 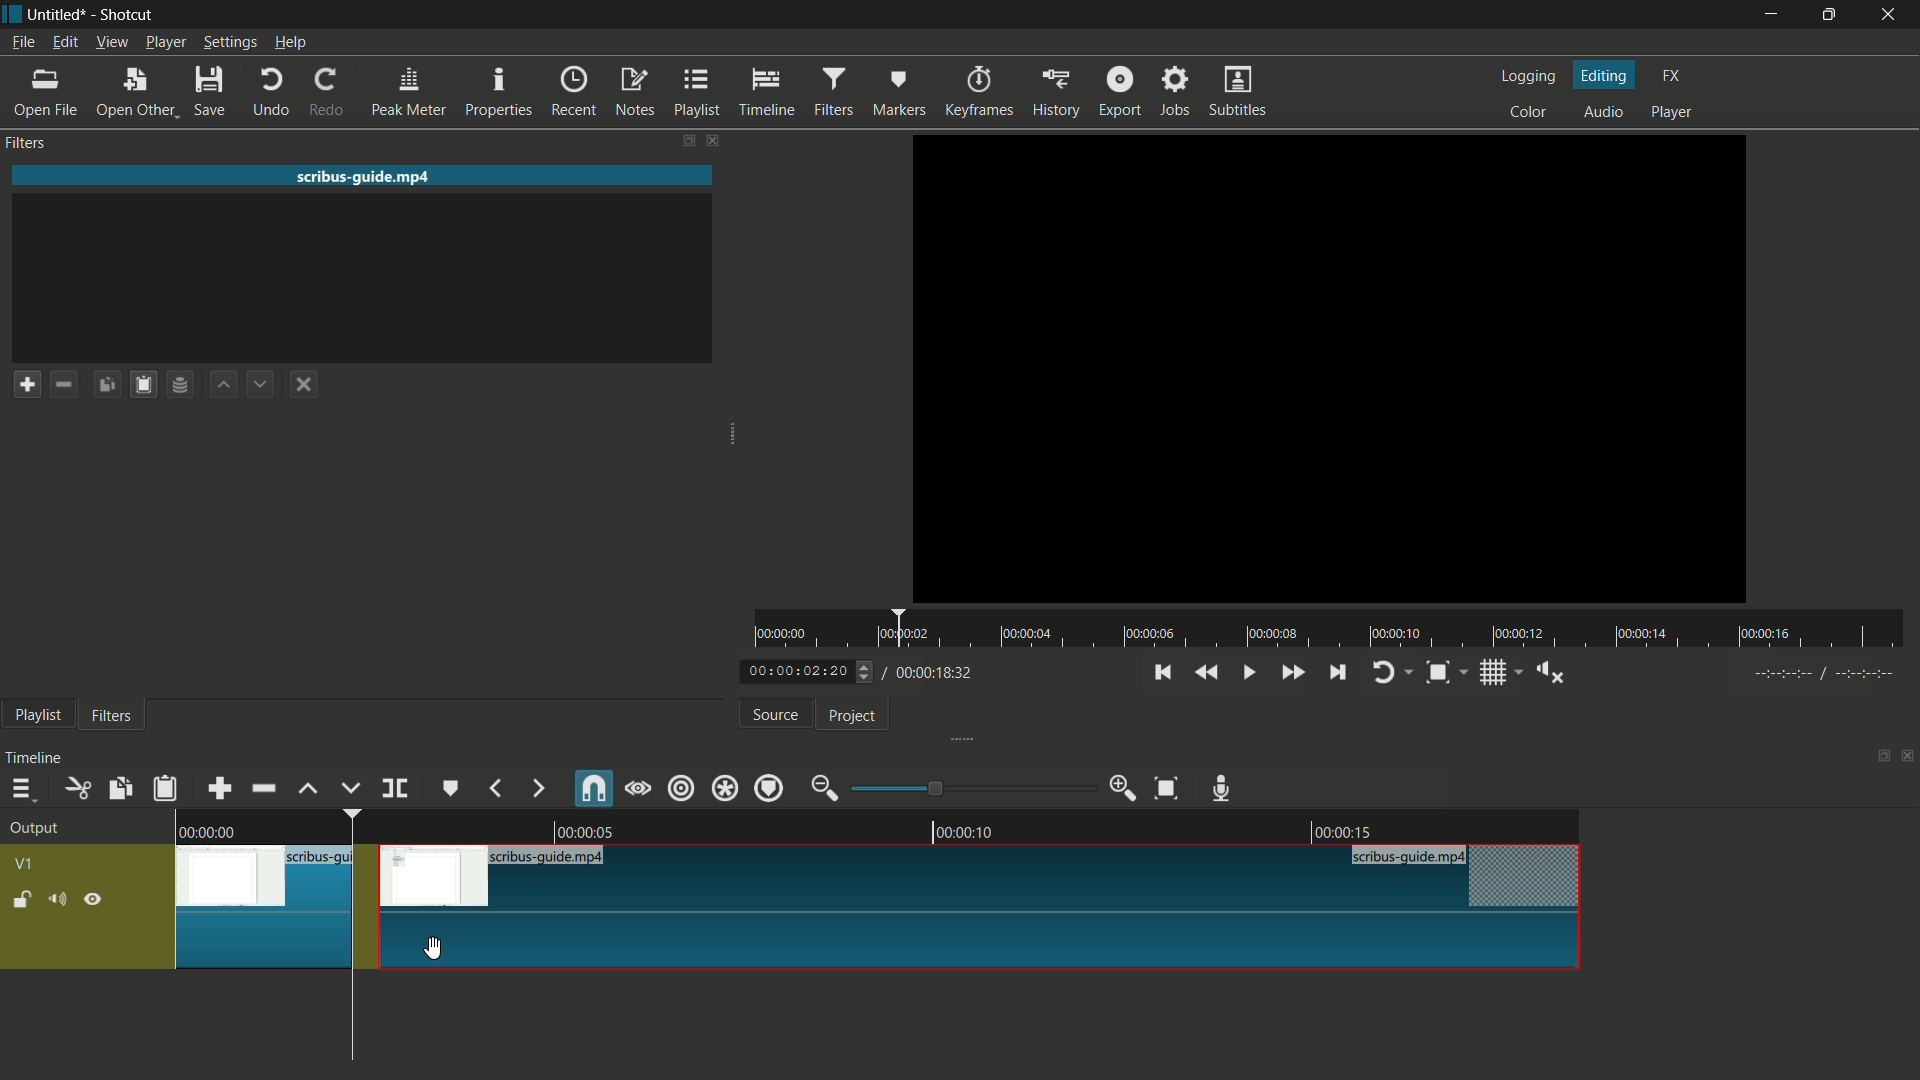 What do you see at coordinates (1162, 672) in the screenshot?
I see `skip to the previous point` at bounding box center [1162, 672].